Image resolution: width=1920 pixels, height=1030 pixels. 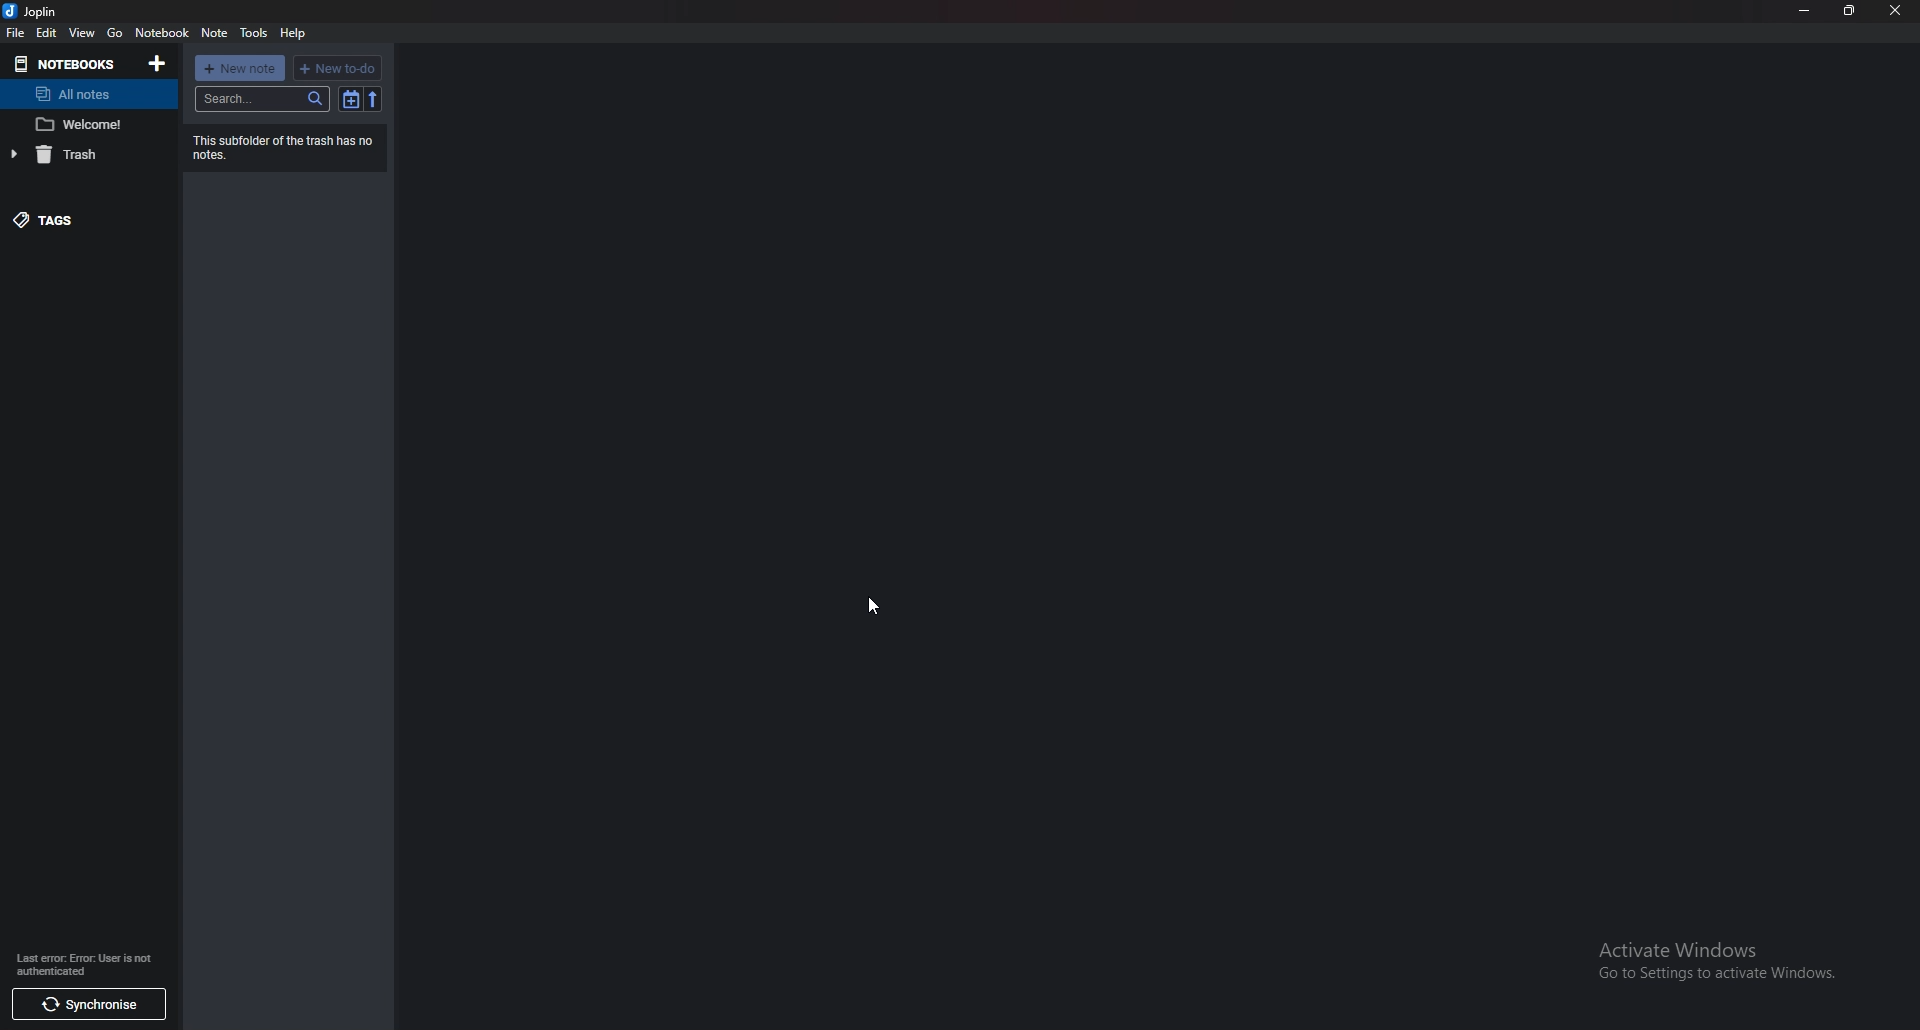 I want to click on Activate windows pop up, so click(x=1730, y=967).